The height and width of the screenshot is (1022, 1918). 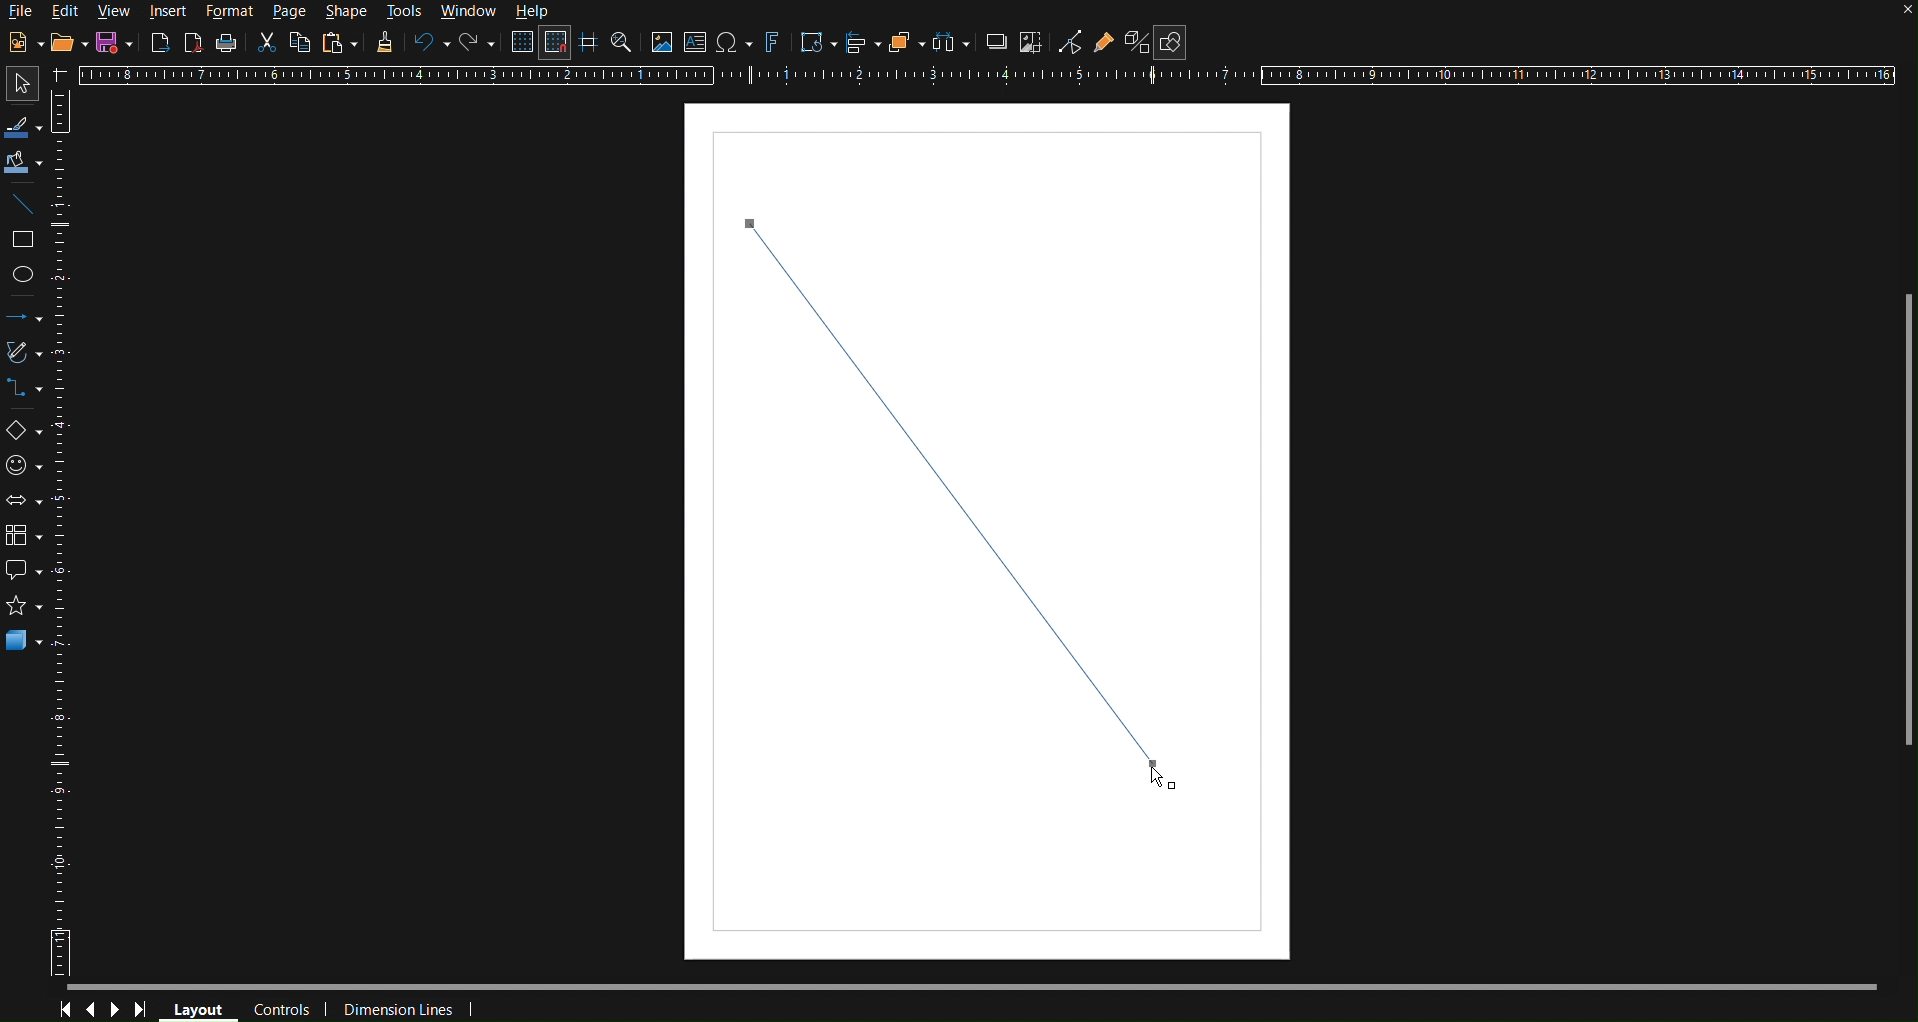 What do you see at coordinates (65, 532) in the screenshot?
I see `Vertical Horizontal` at bounding box center [65, 532].